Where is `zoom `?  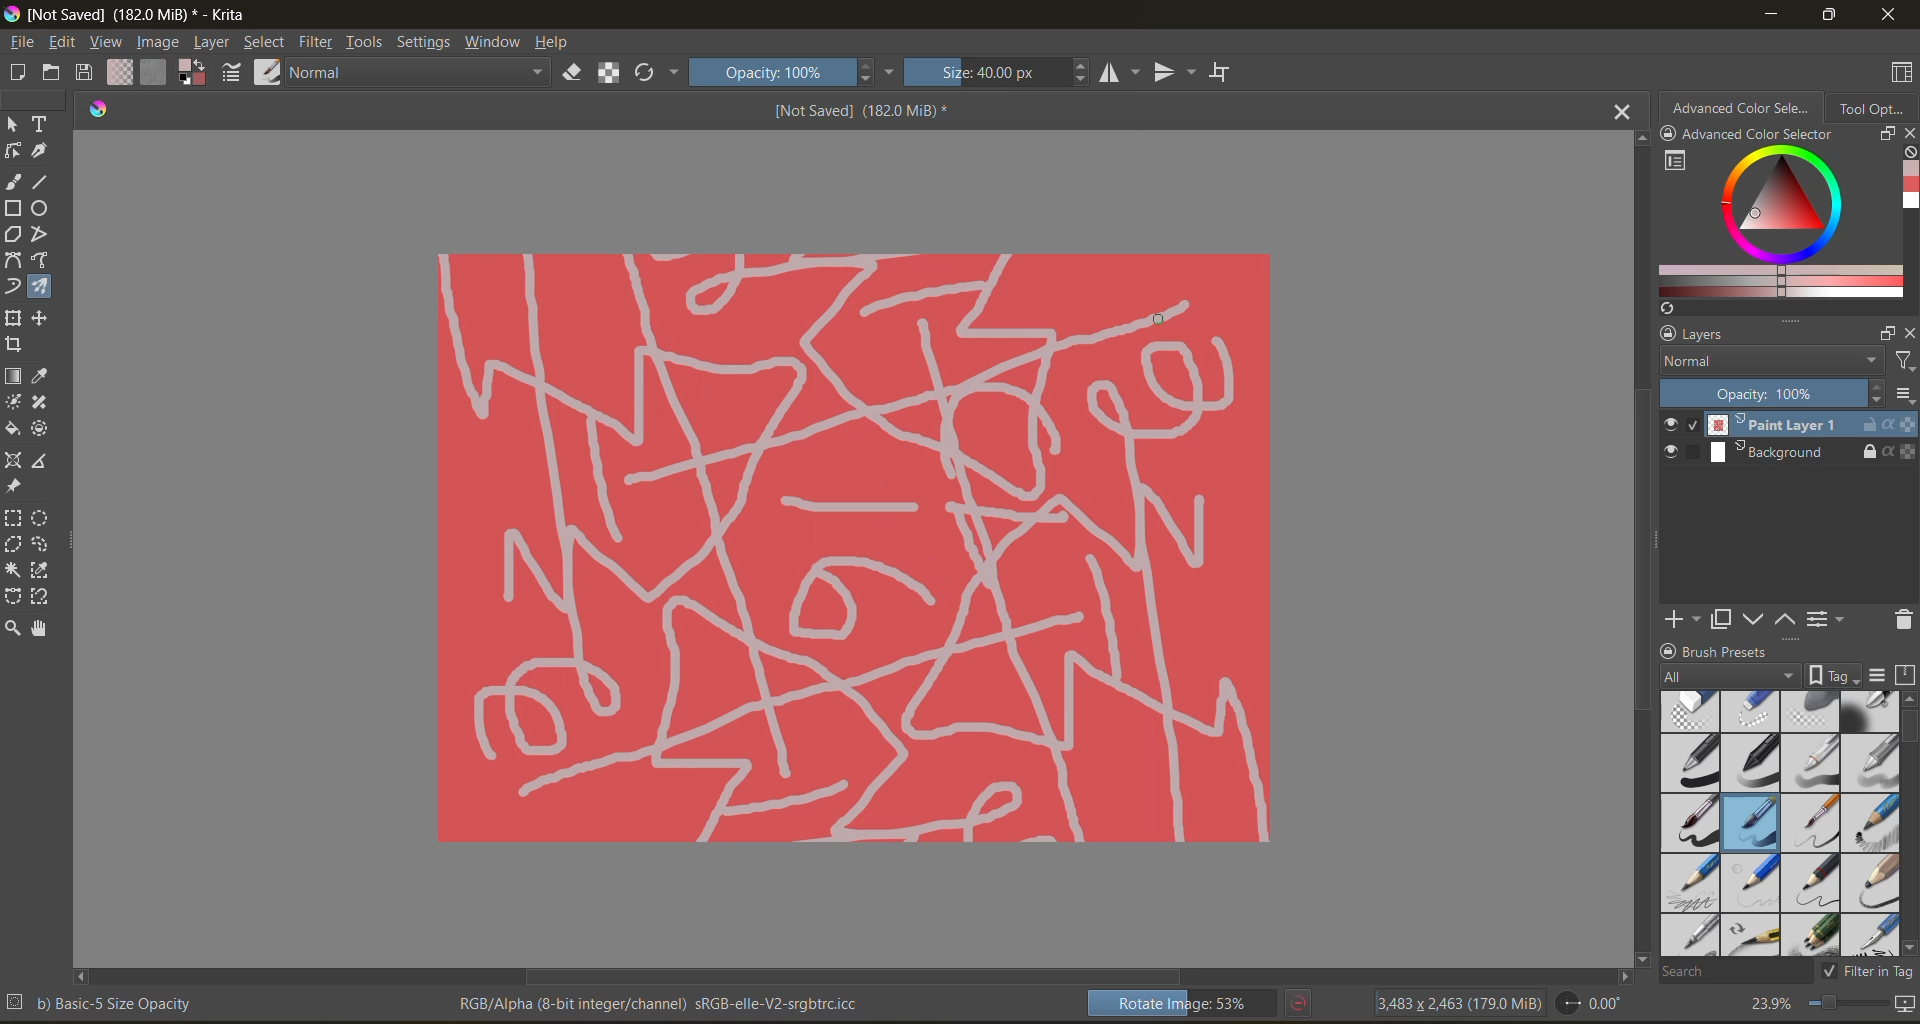 zoom  is located at coordinates (1843, 1002).